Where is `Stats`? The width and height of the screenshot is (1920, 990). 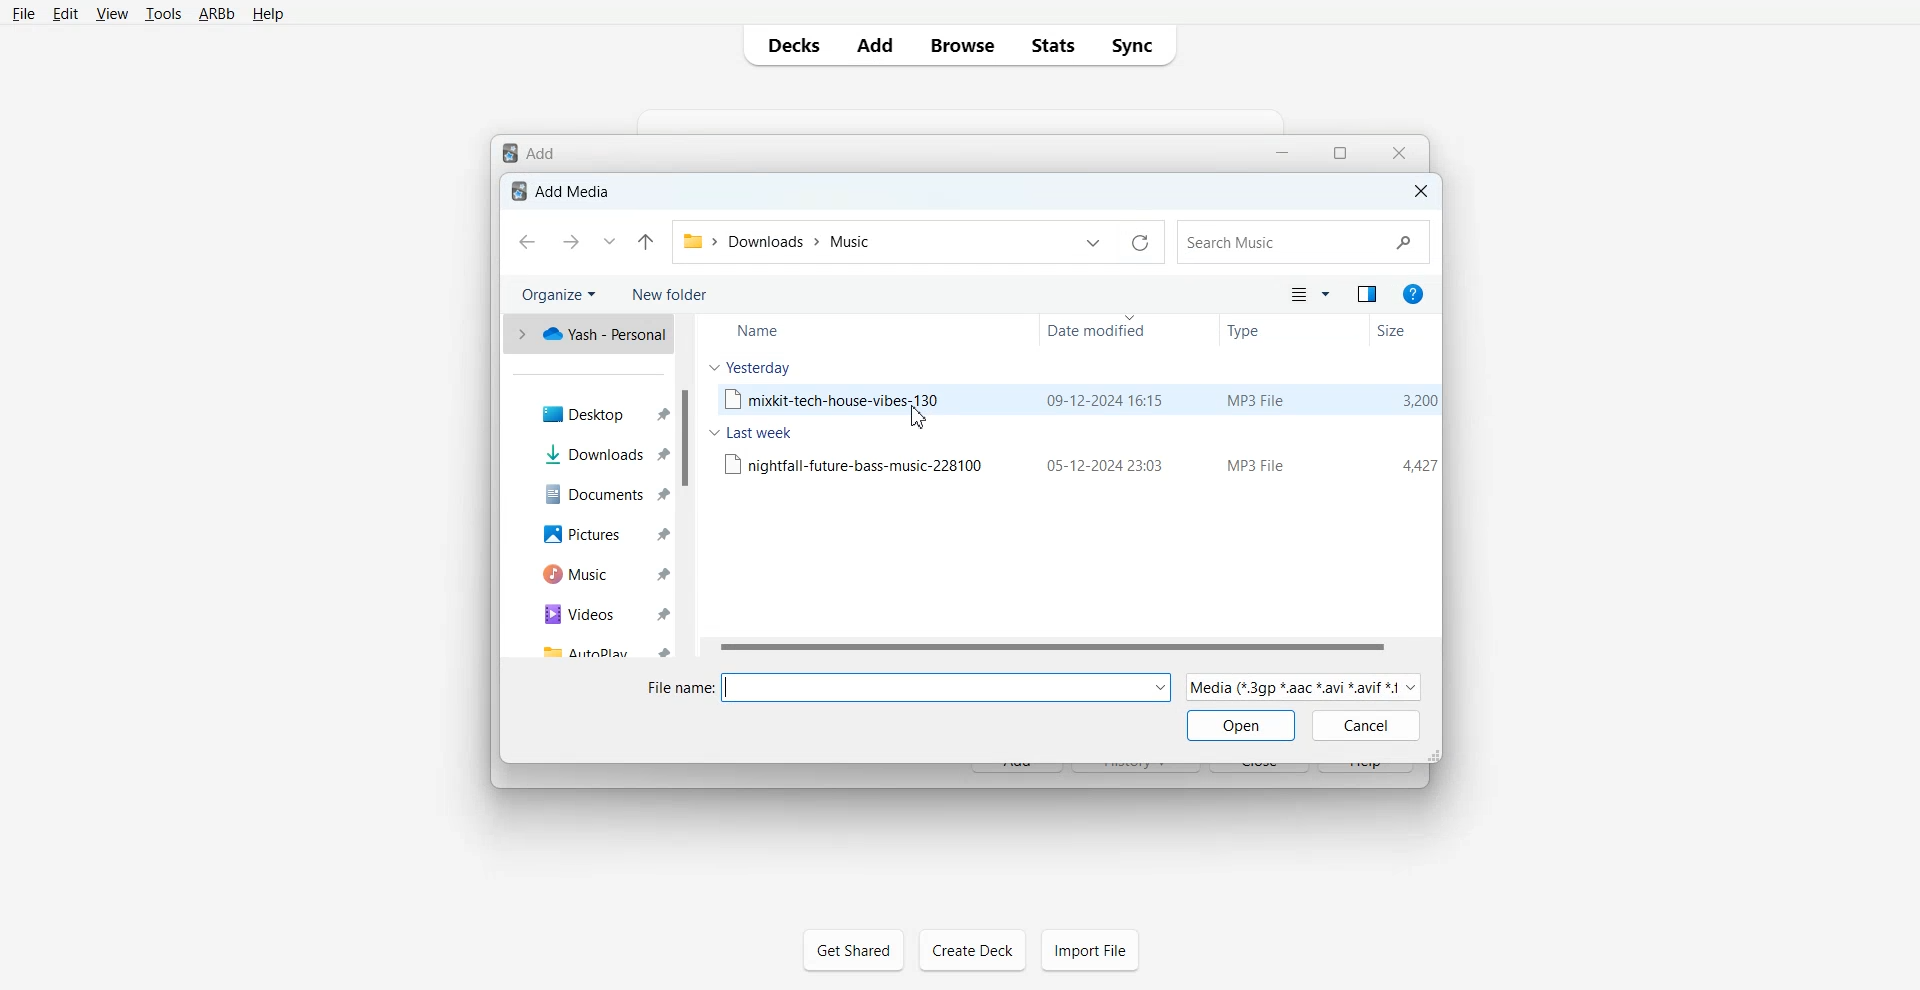 Stats is located at coordinates (1051, 45).